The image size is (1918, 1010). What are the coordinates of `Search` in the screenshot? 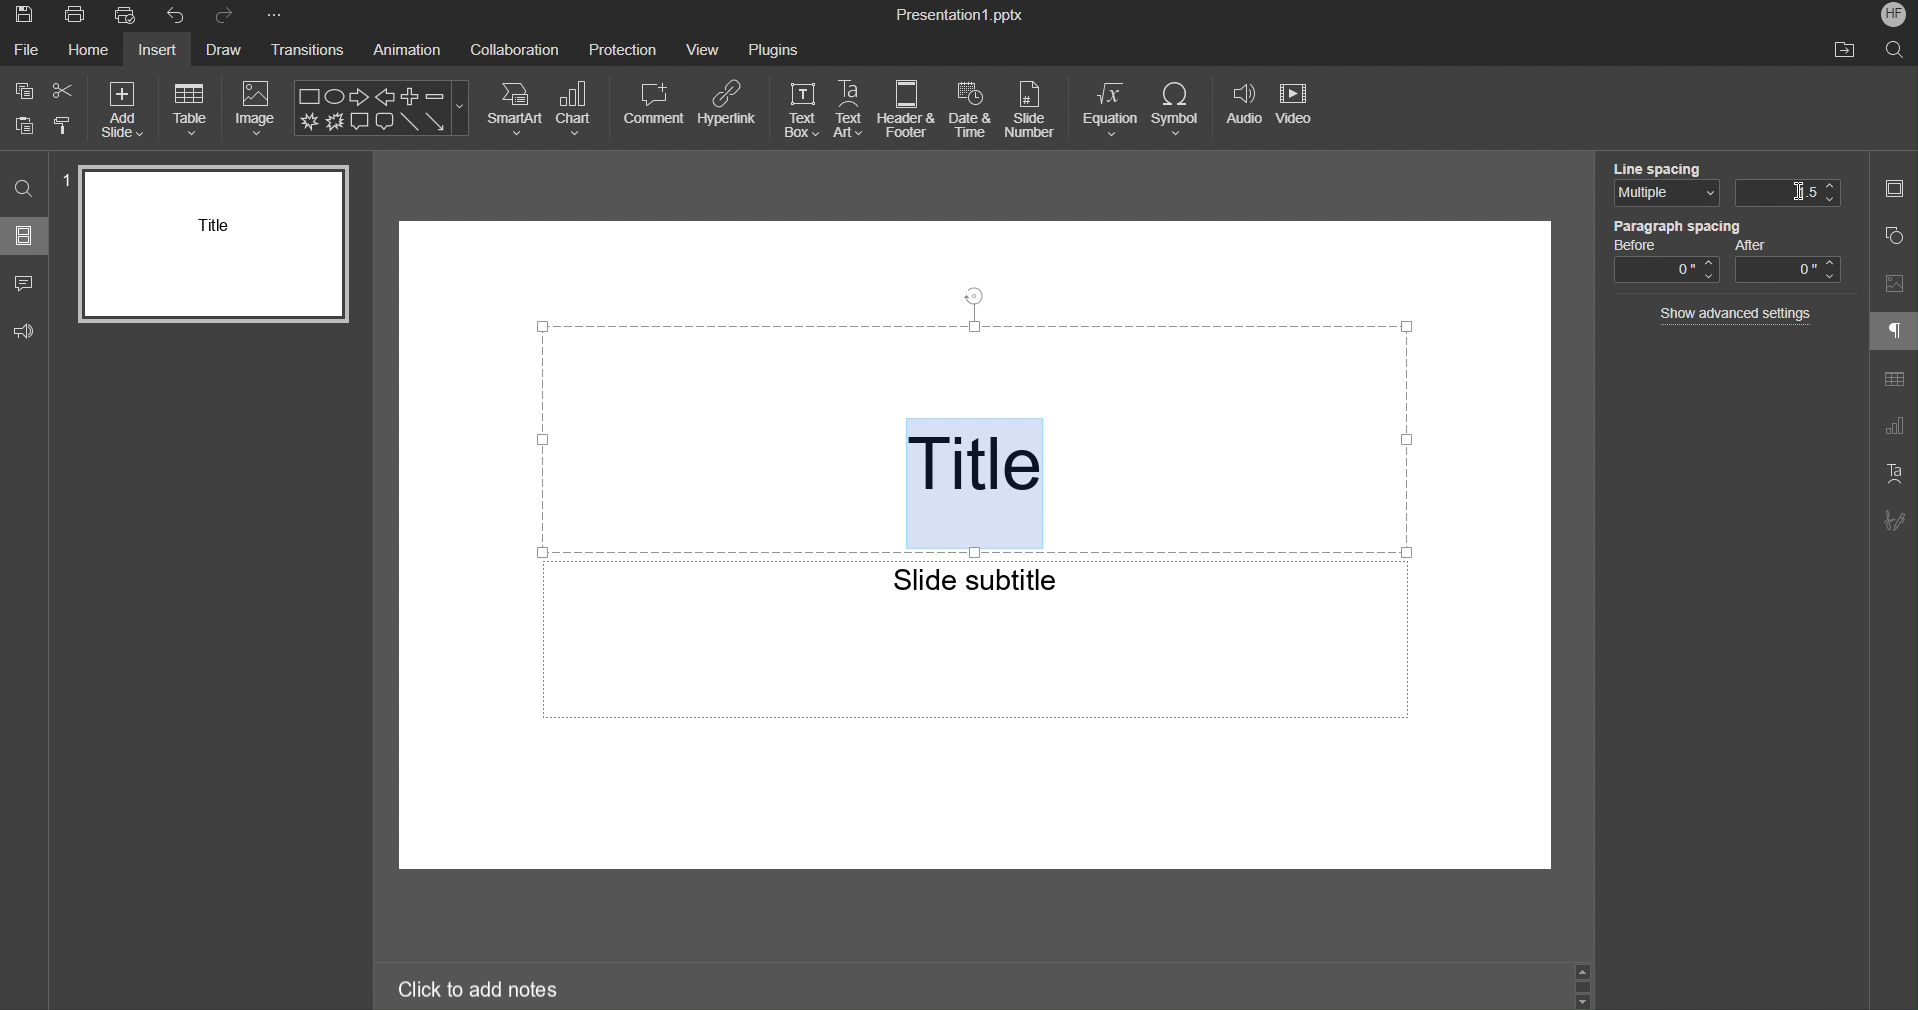 It's located at (1896, 50).